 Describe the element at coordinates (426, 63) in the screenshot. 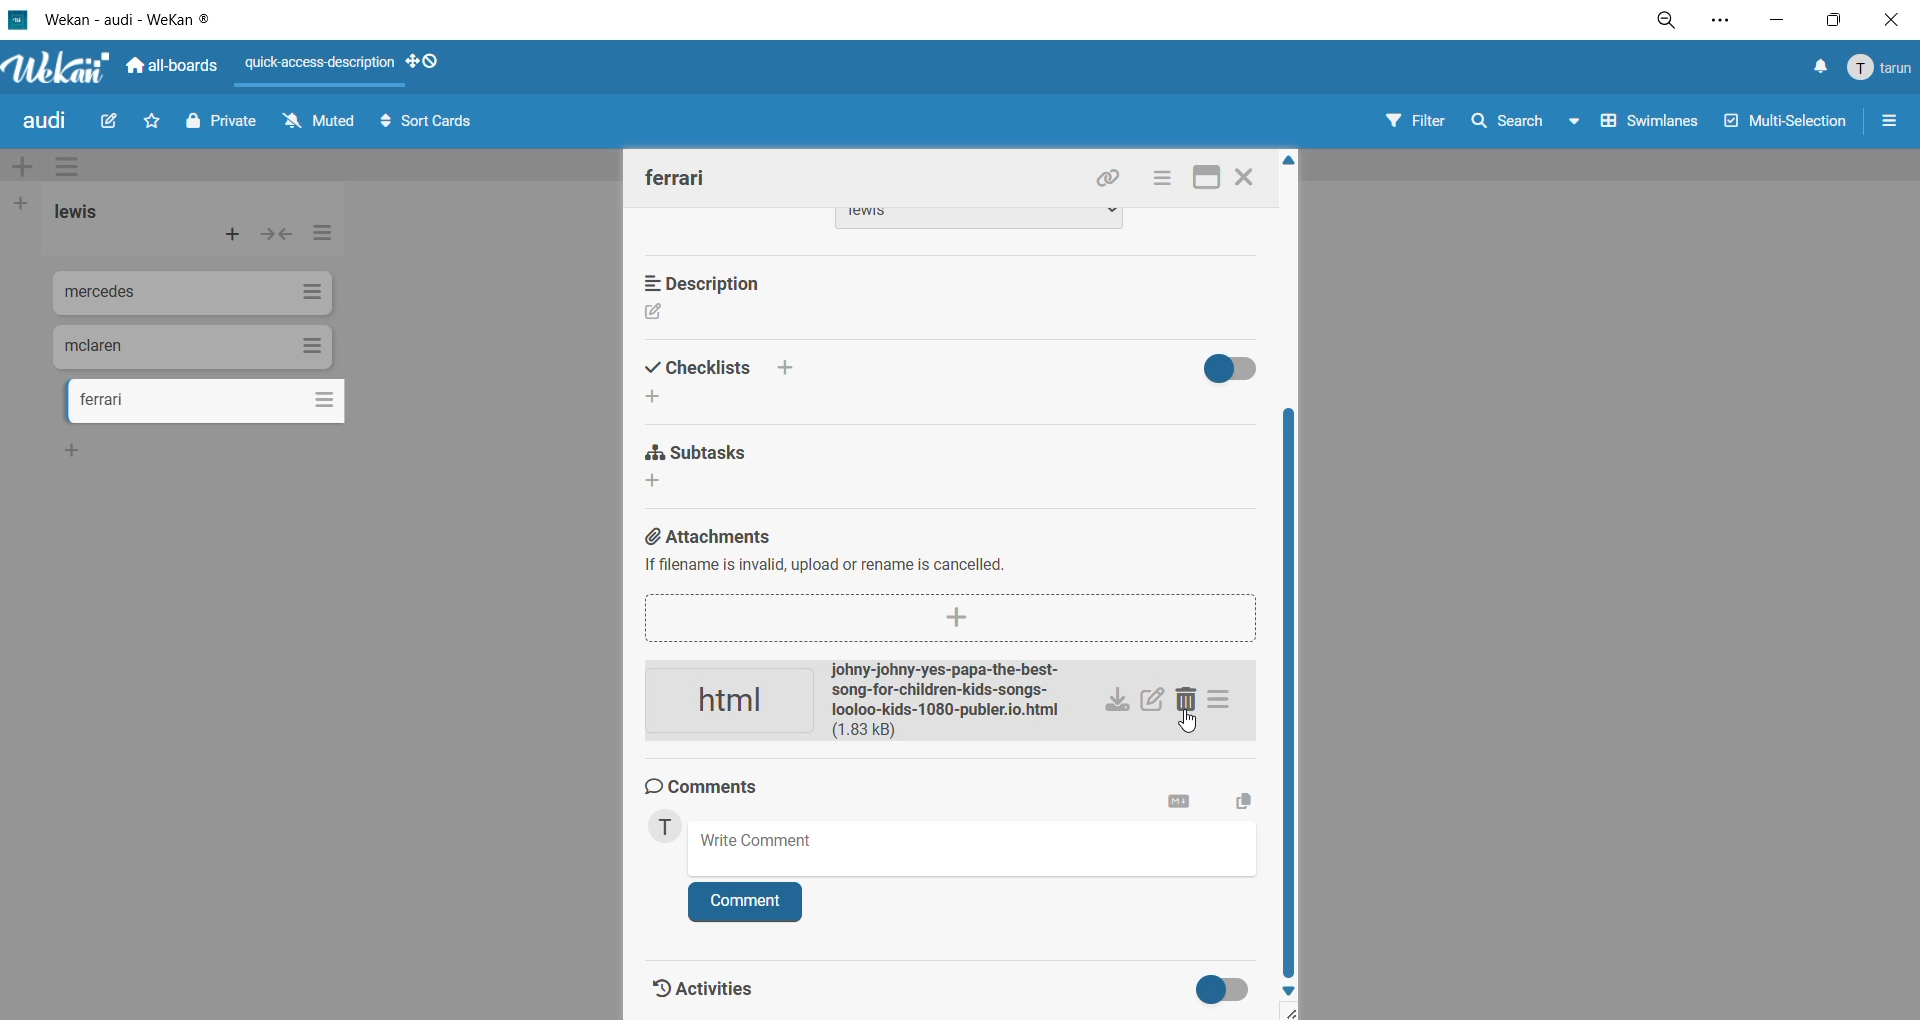

I see `show desktop drag handles` at that location.